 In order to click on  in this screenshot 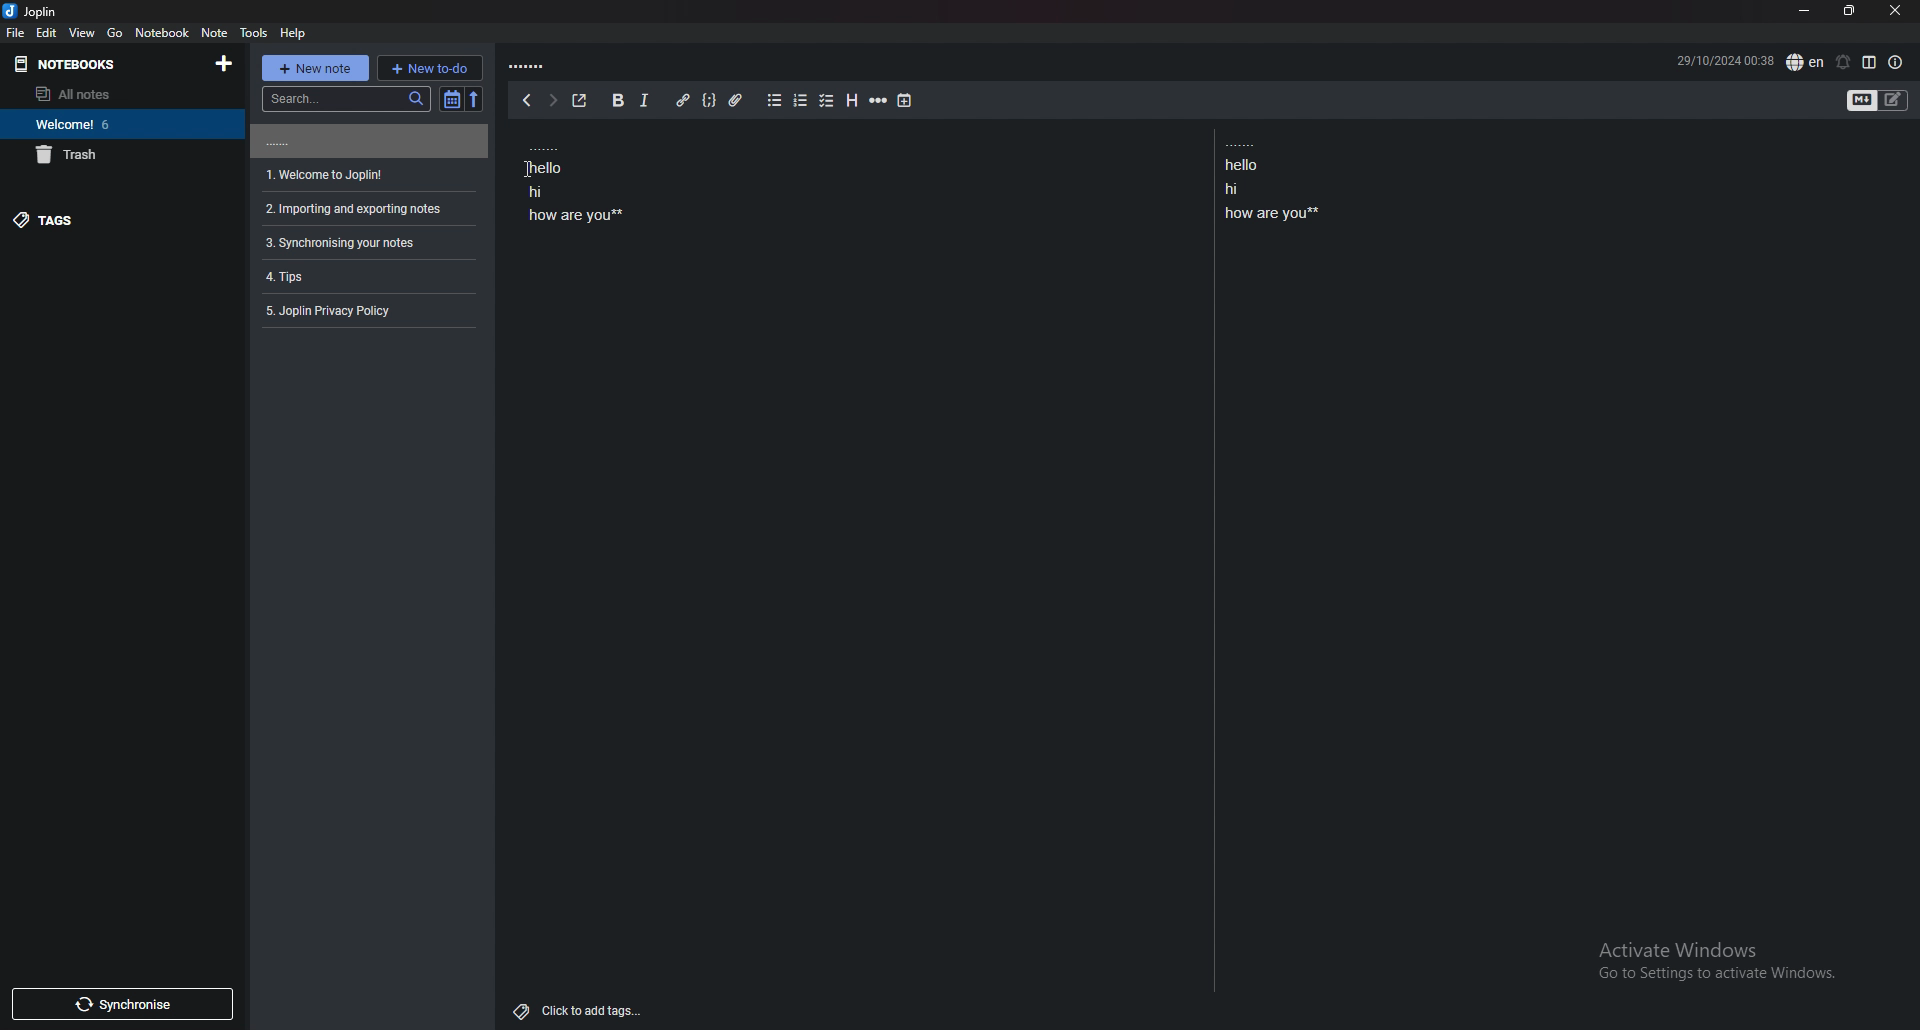, I will do `click(520, 168)`.